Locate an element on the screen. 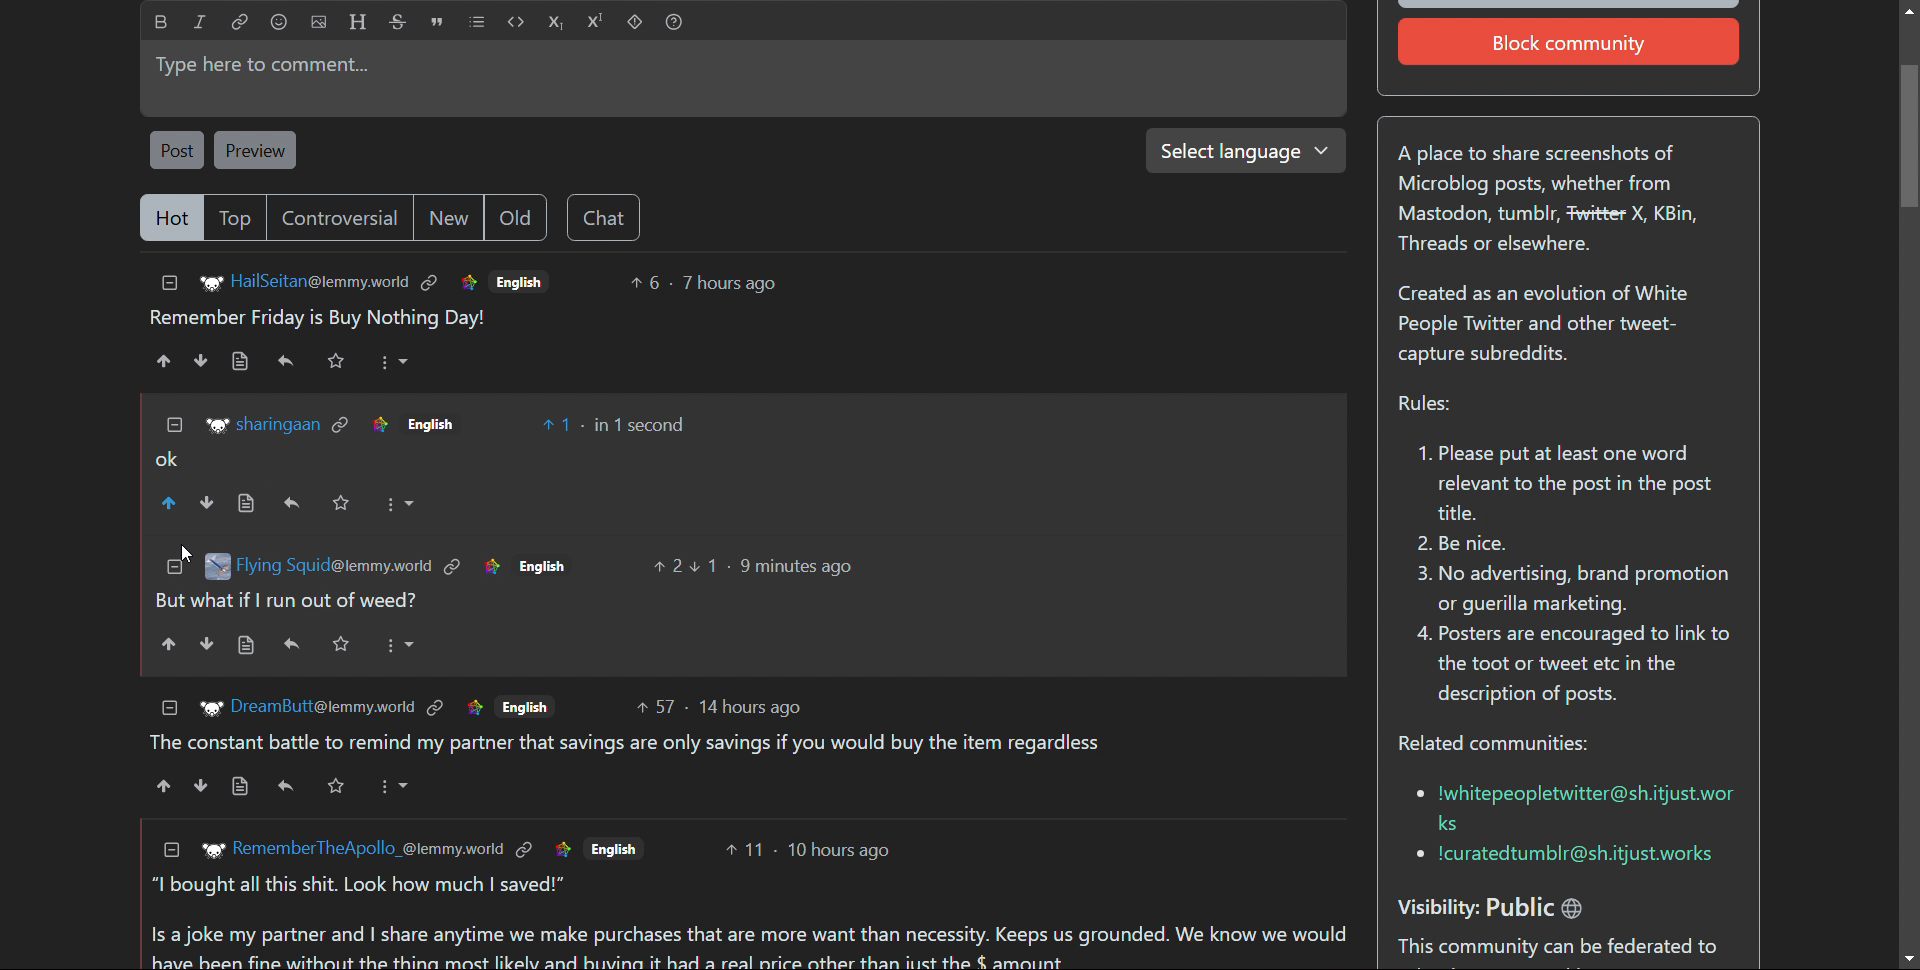 The height and width of the screenshot is (970, 1920). username is located at coordinates (321, 281).